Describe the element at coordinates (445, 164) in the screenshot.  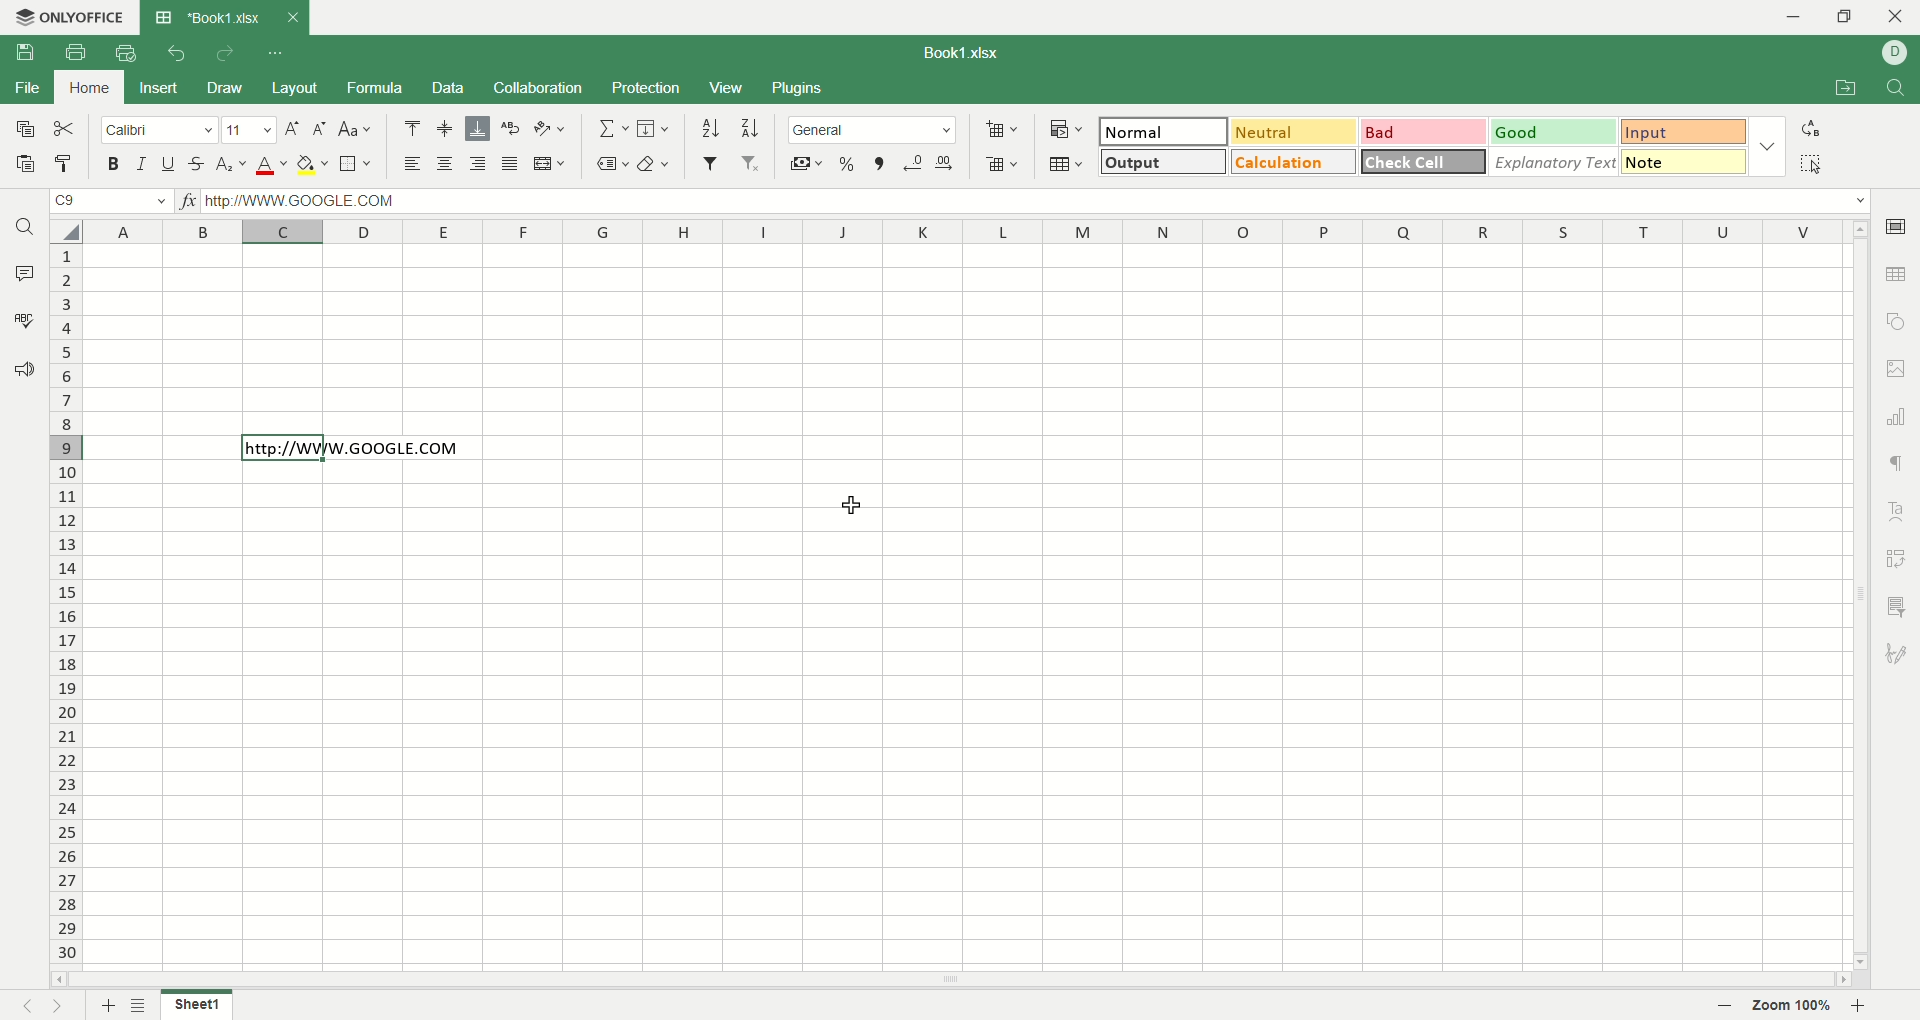
I see `align center` at that location.